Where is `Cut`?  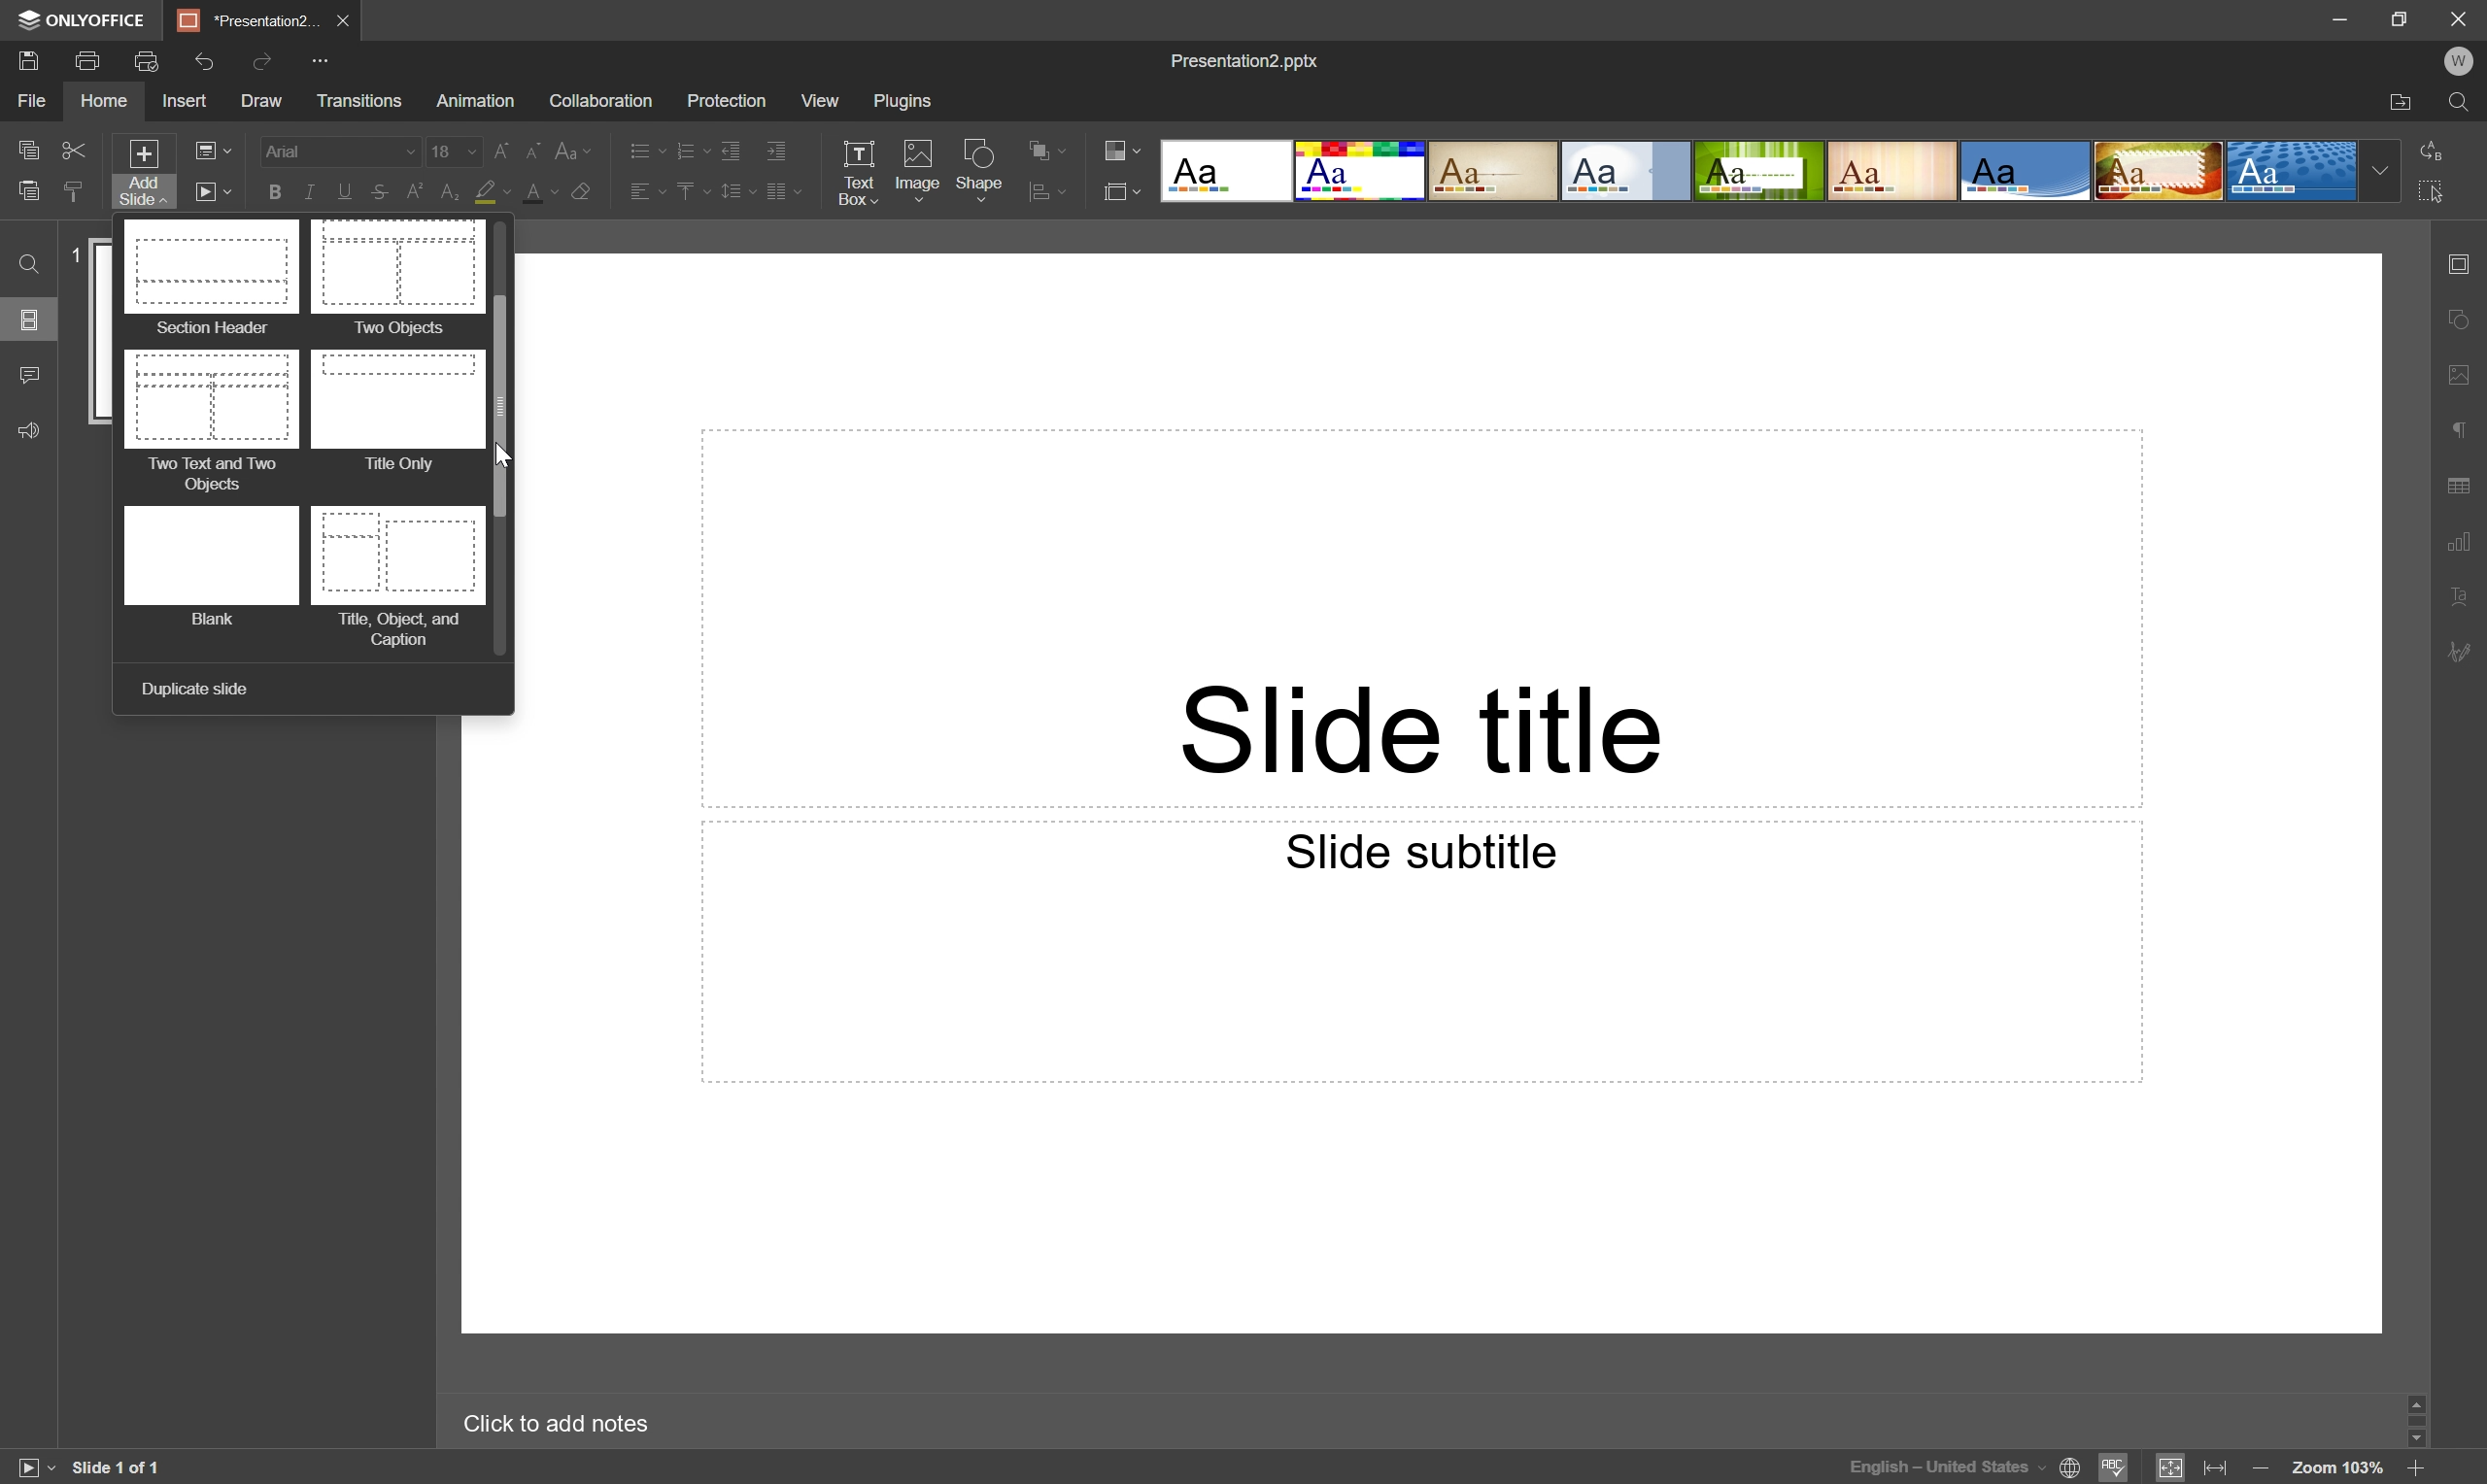 Cut is located at coordinates (75, 151).